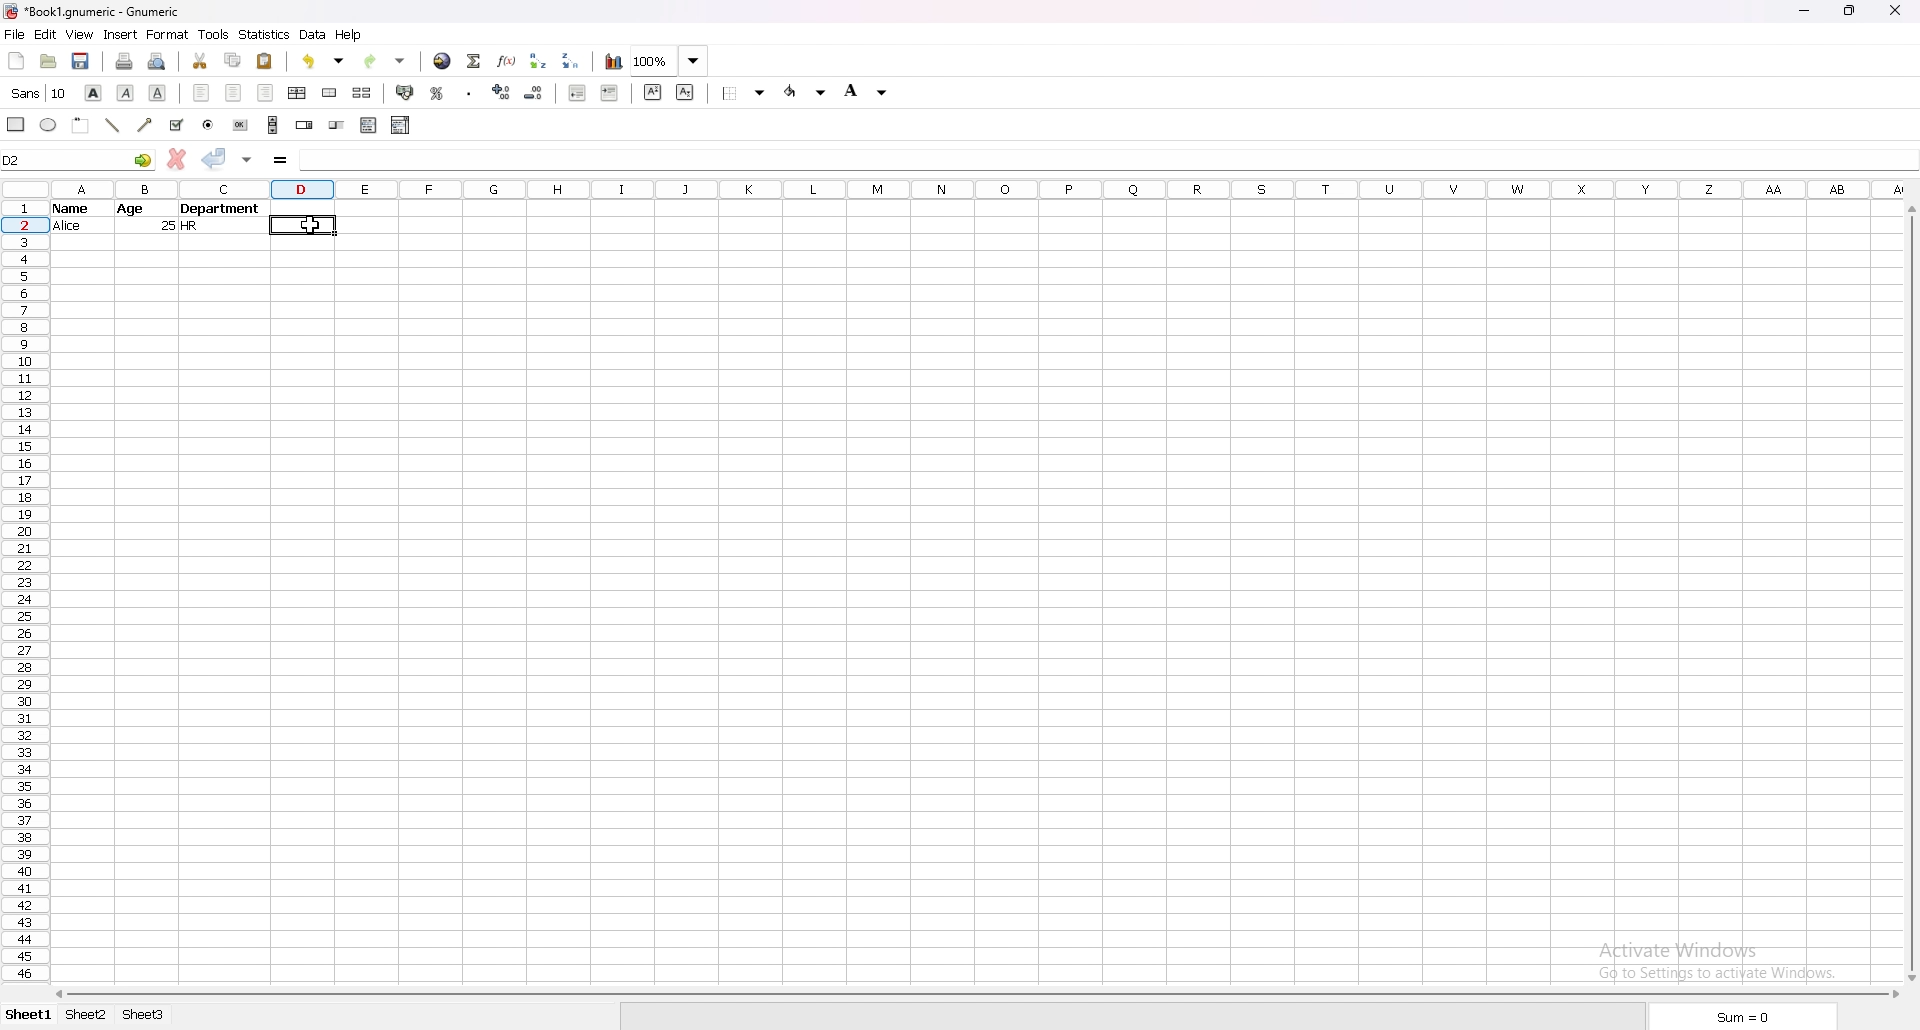 The width and height of the screenshot is (1920, 1030). What do you see at coordinates (1910, 595) in the screenshot?
I see `scroll bar` at bounding box center [1910, 595].